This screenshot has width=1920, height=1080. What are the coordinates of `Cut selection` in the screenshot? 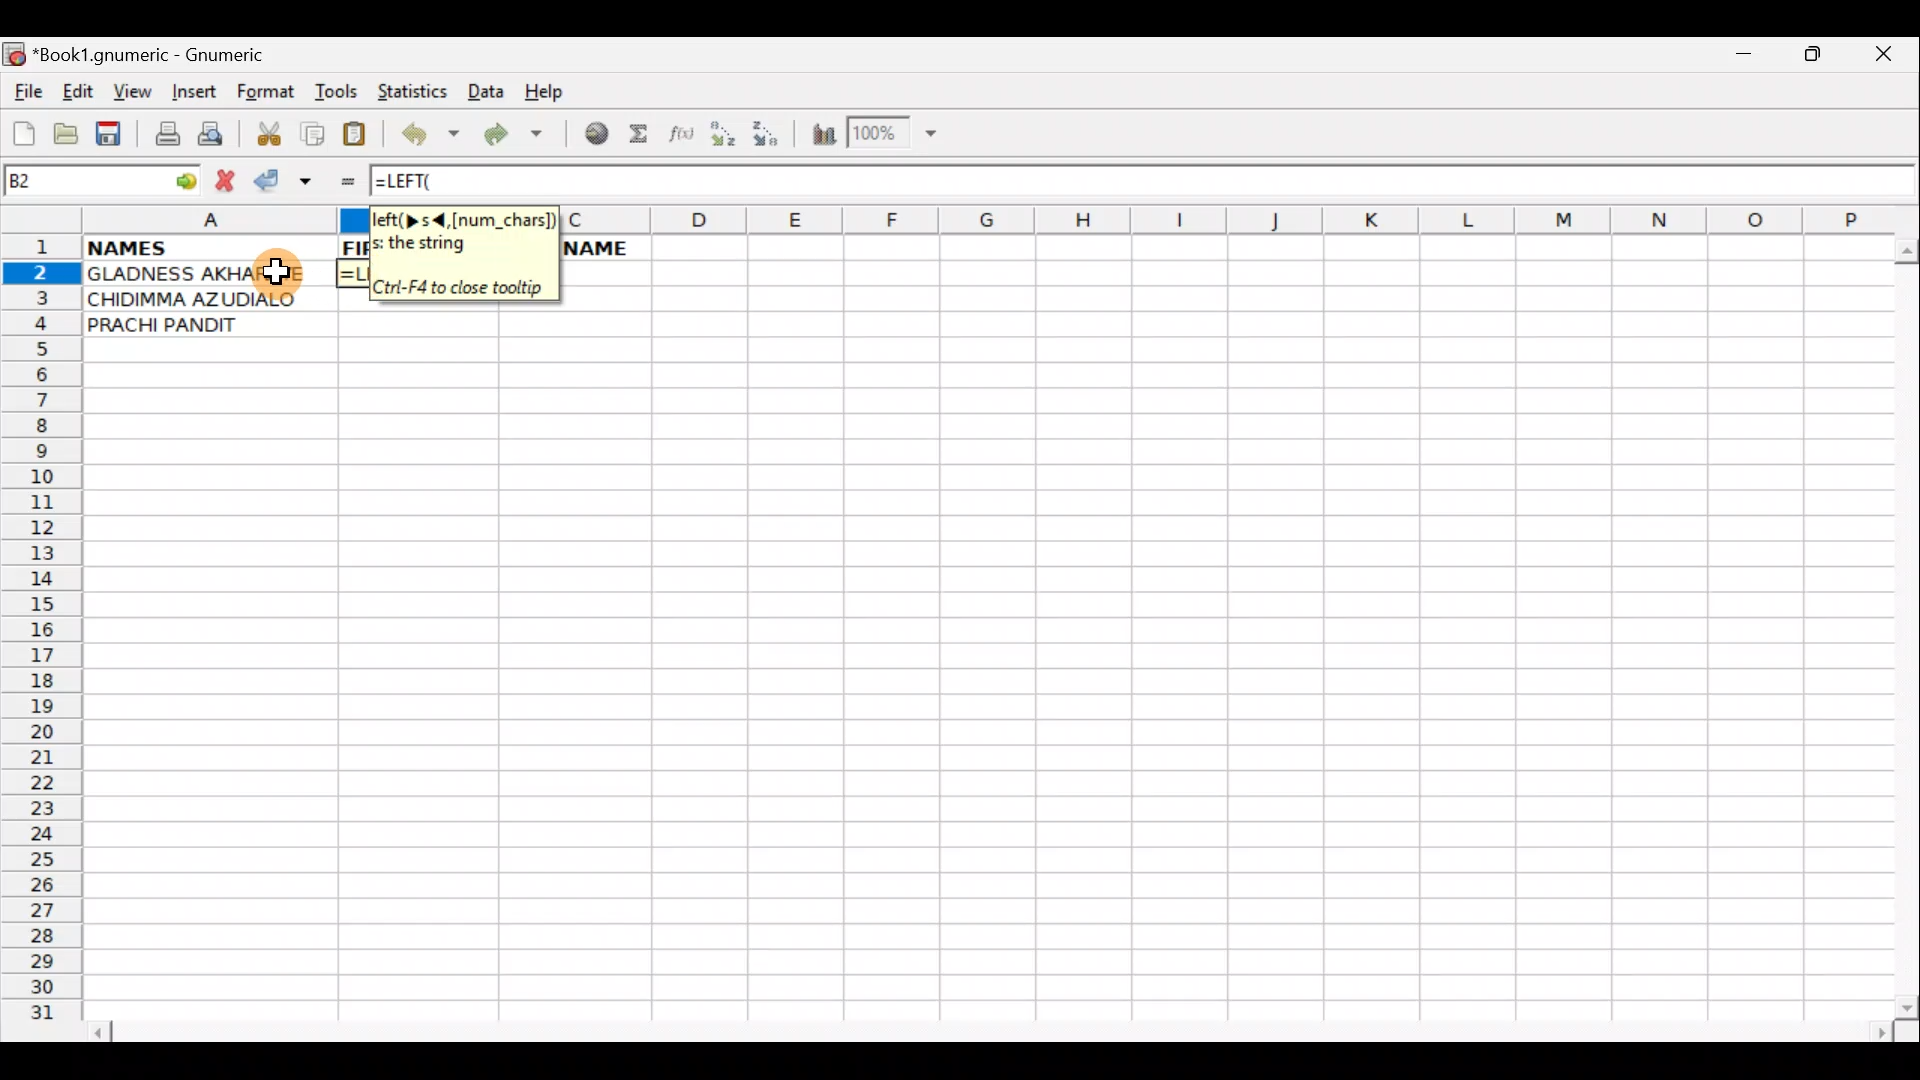 It's located at (268, 131).